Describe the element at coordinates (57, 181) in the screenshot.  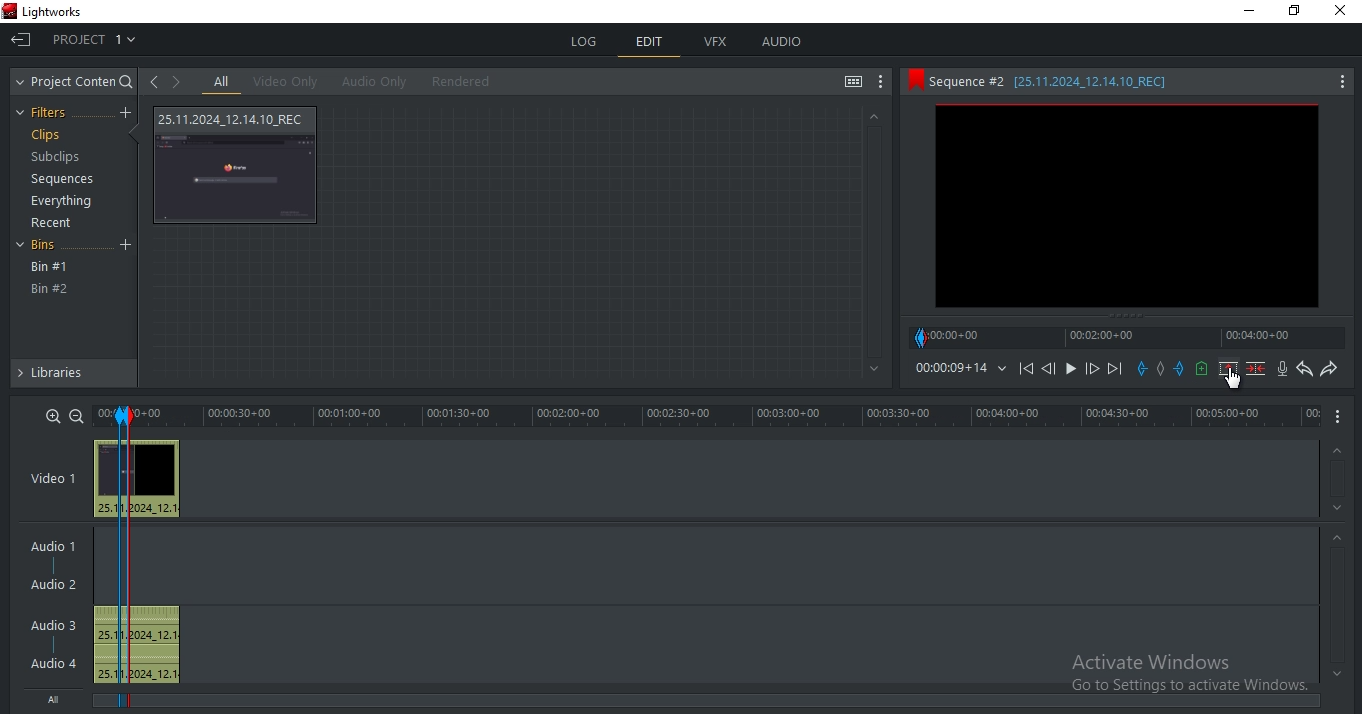
I see `sequences` at that location.